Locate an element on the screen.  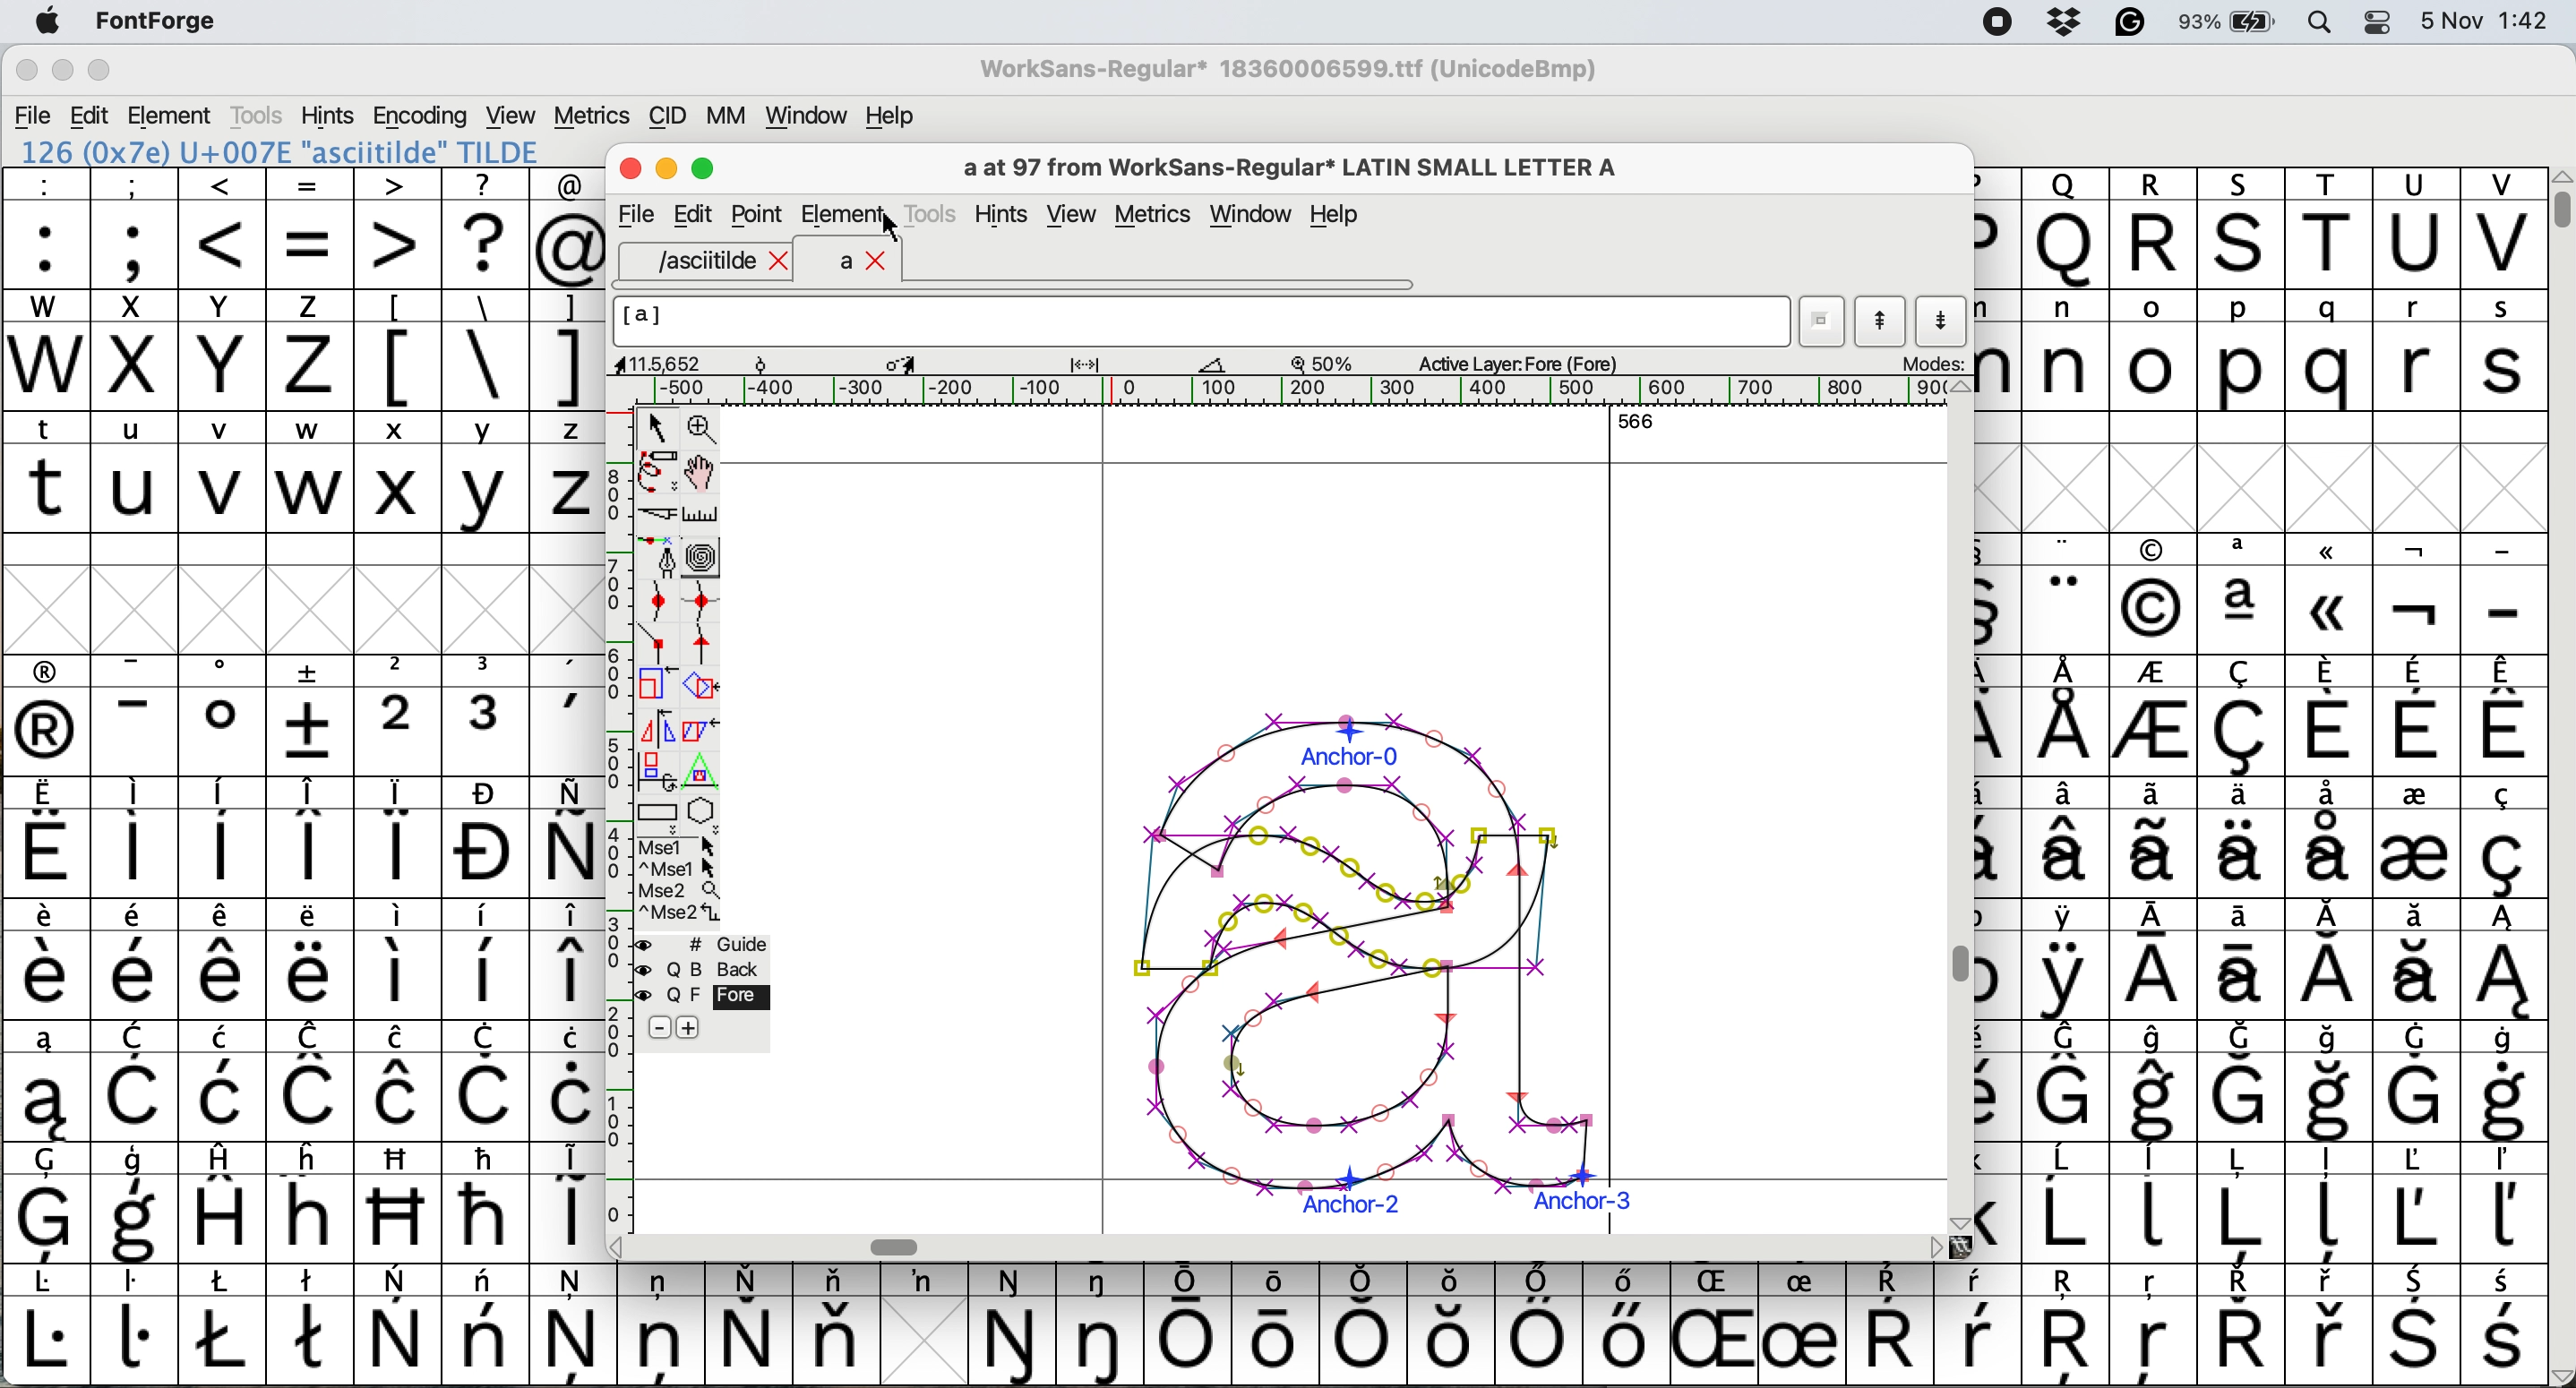
window is located at coordinates (1255, 216).